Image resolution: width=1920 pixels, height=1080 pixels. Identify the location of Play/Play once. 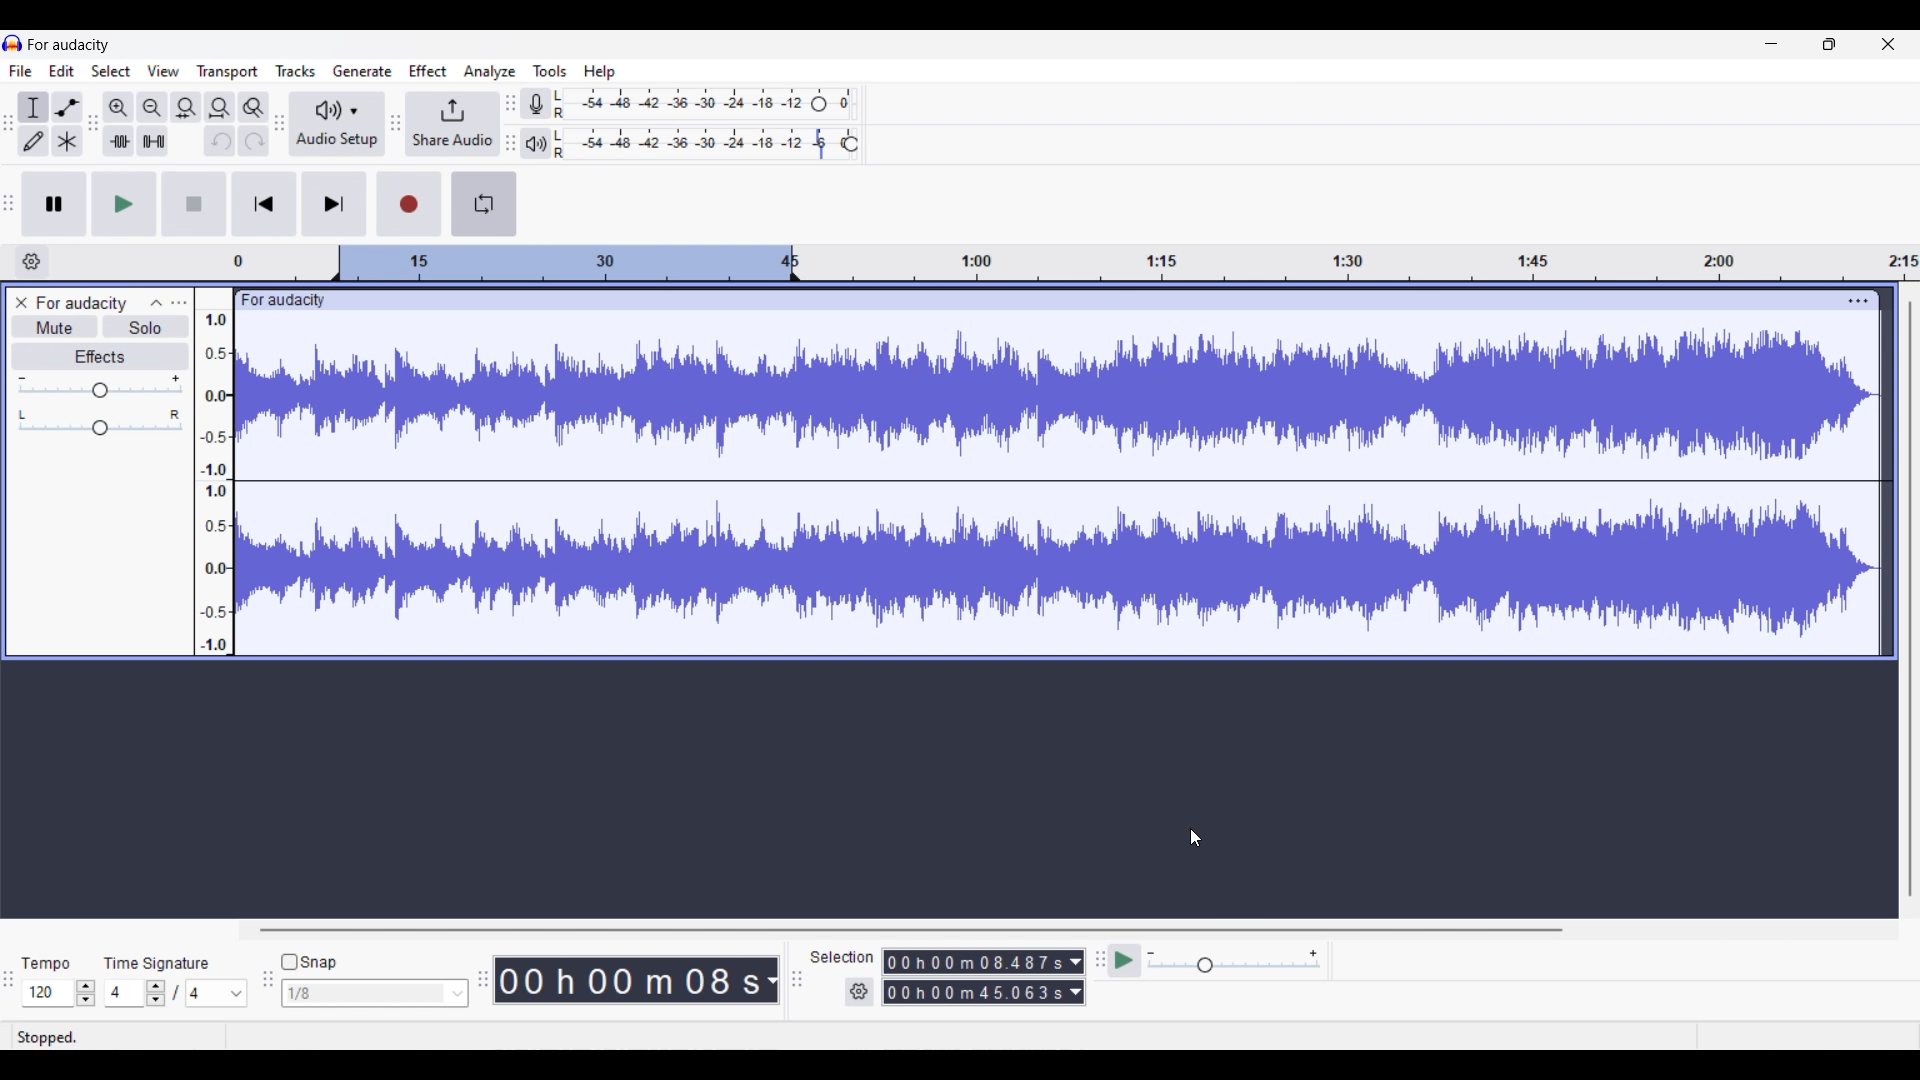
(125, 204).